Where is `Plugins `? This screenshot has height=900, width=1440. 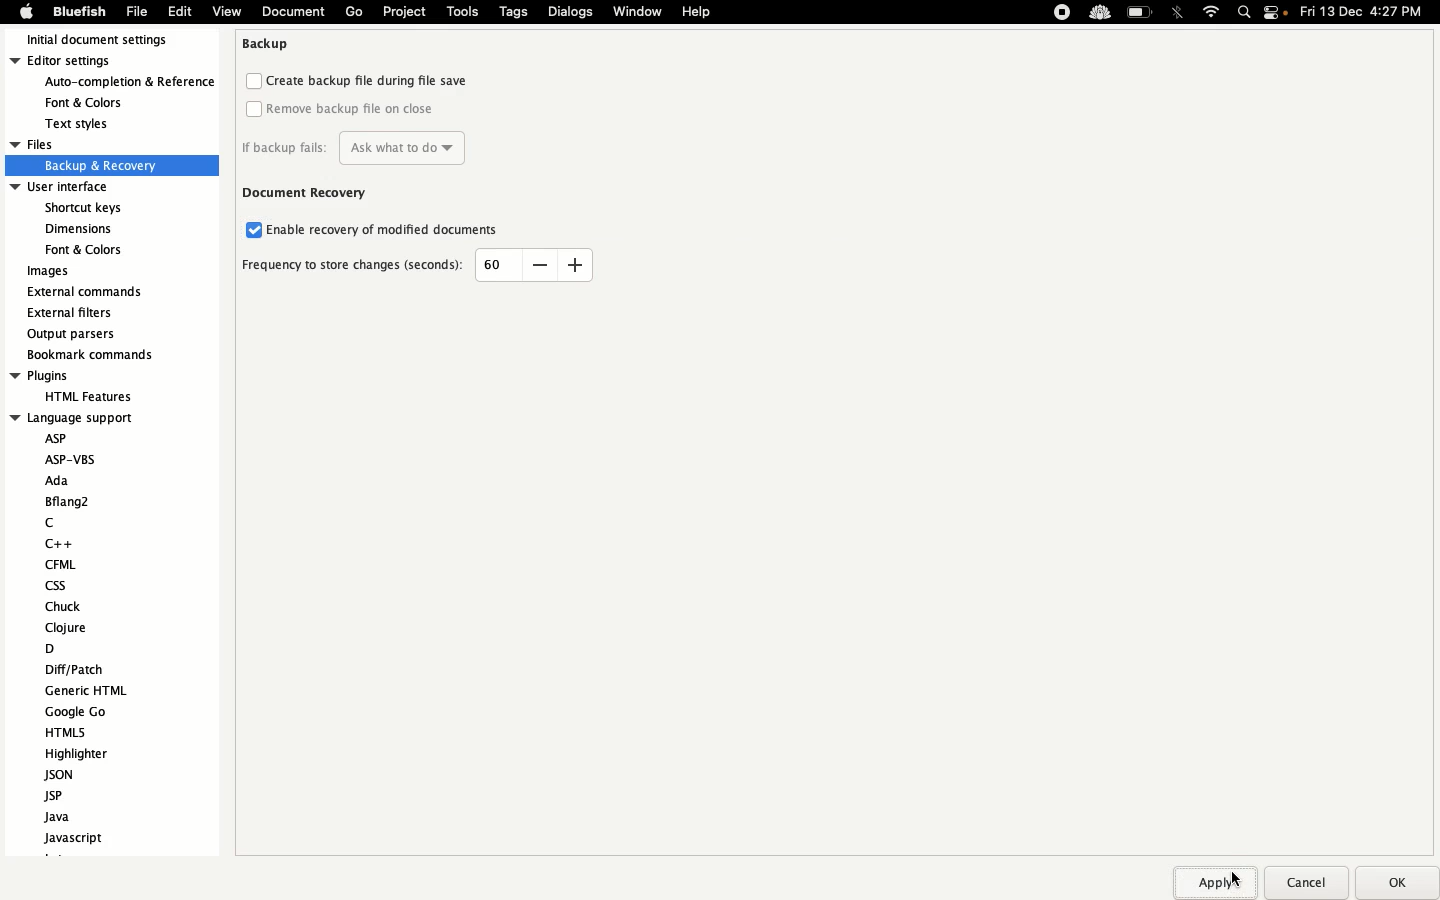
Plugins  is located at coordinates (80, 388).